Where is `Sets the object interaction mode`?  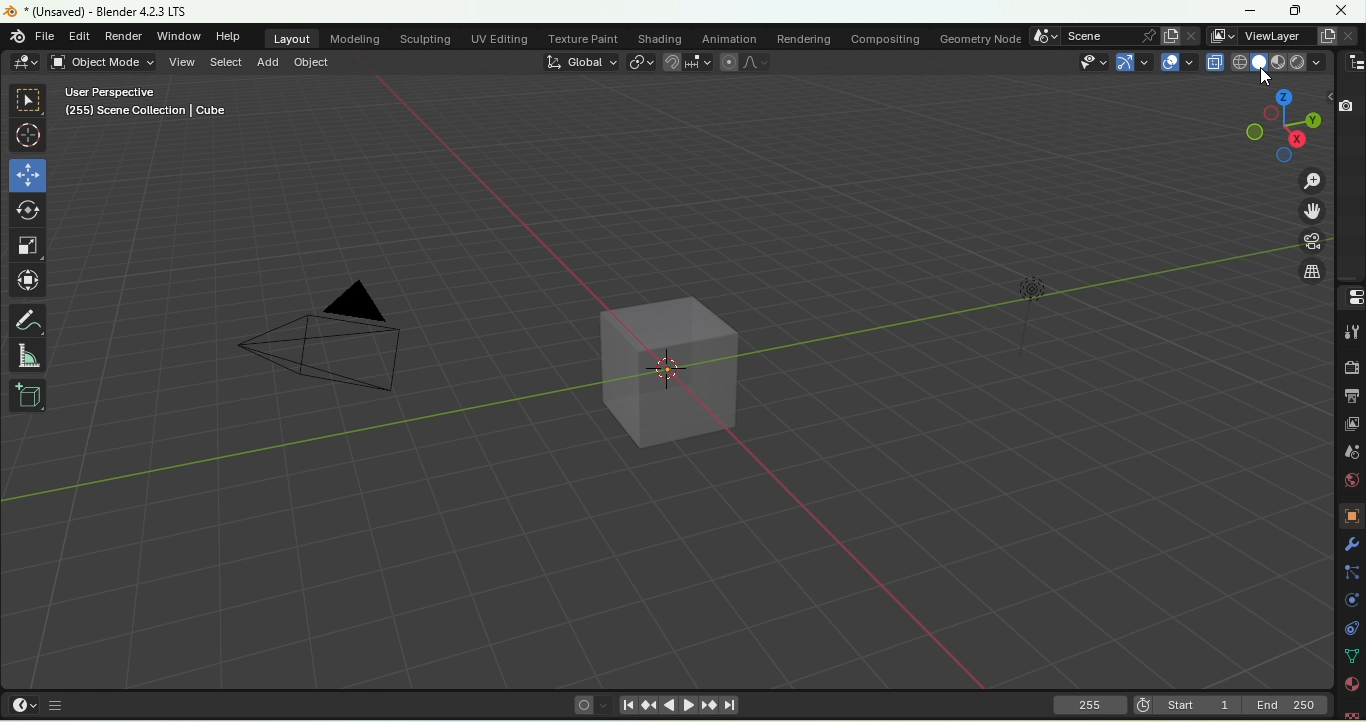 Sets the object interaction mode is located at coordinates (105, 62).